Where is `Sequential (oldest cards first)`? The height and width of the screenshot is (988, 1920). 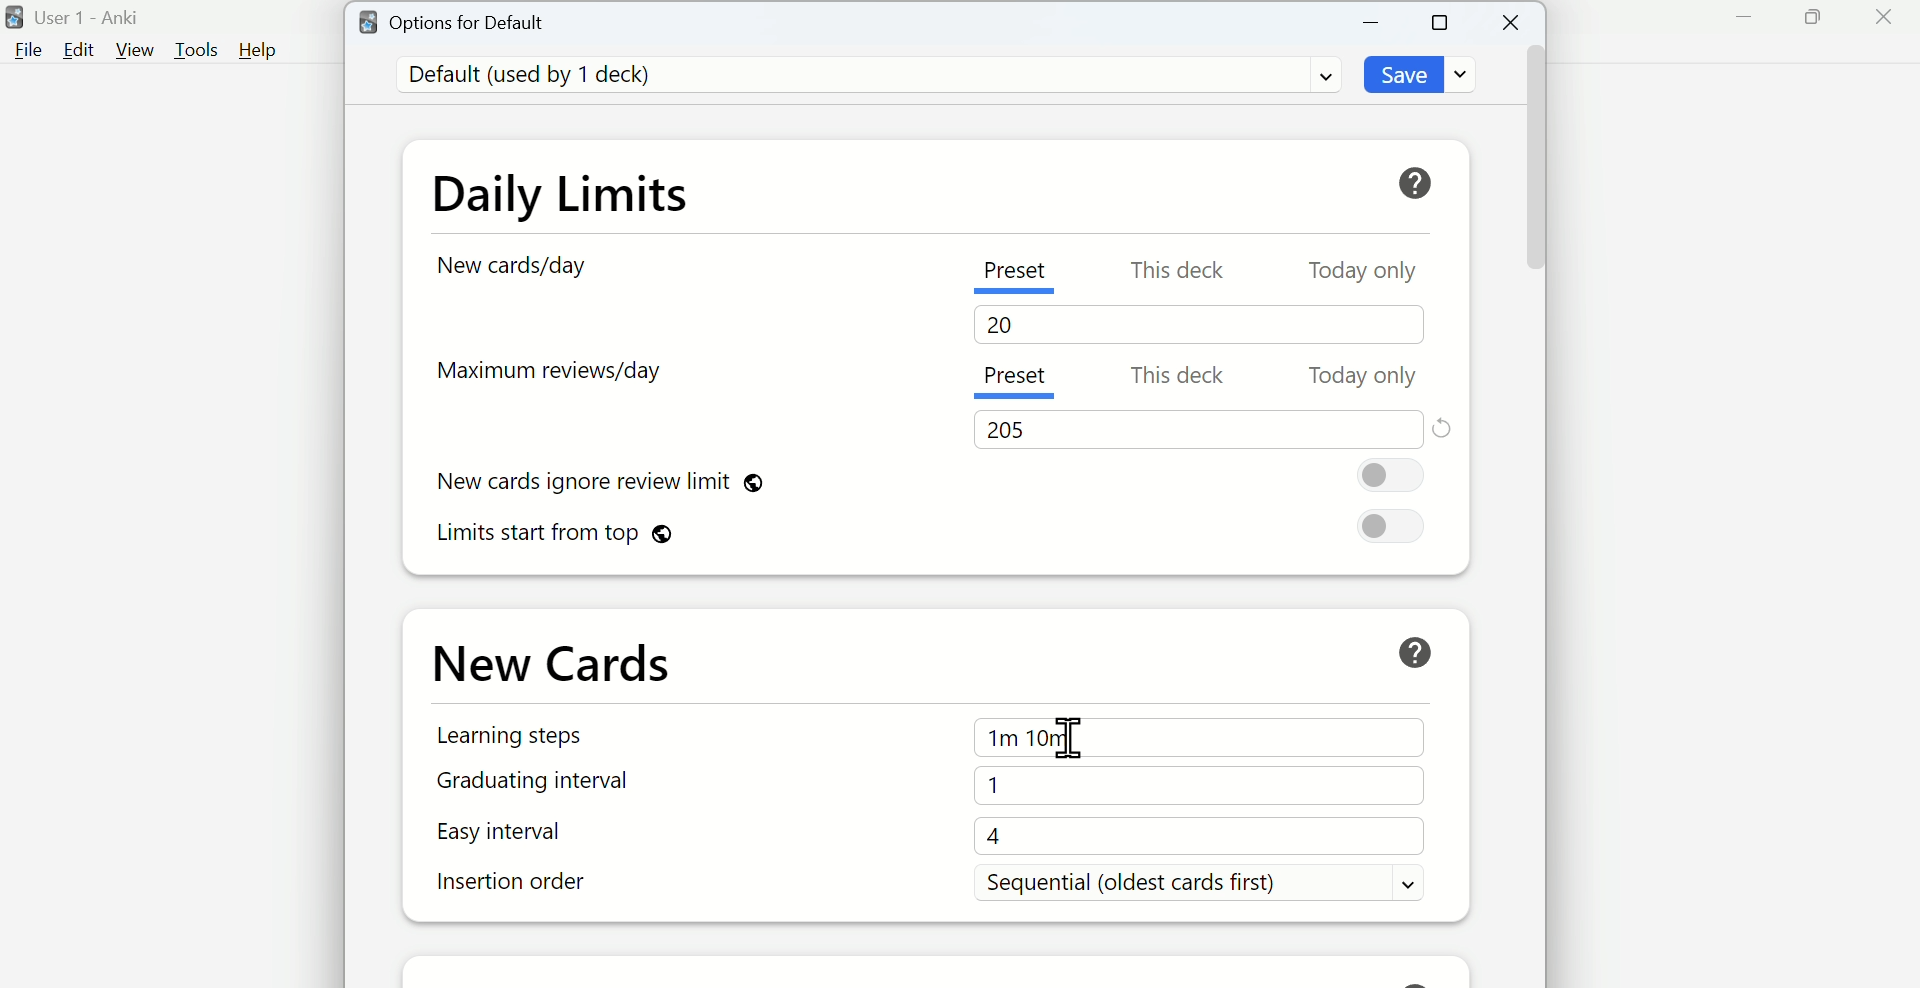
Sequential (oldest cards first) is located at coordinates (1209, 884).